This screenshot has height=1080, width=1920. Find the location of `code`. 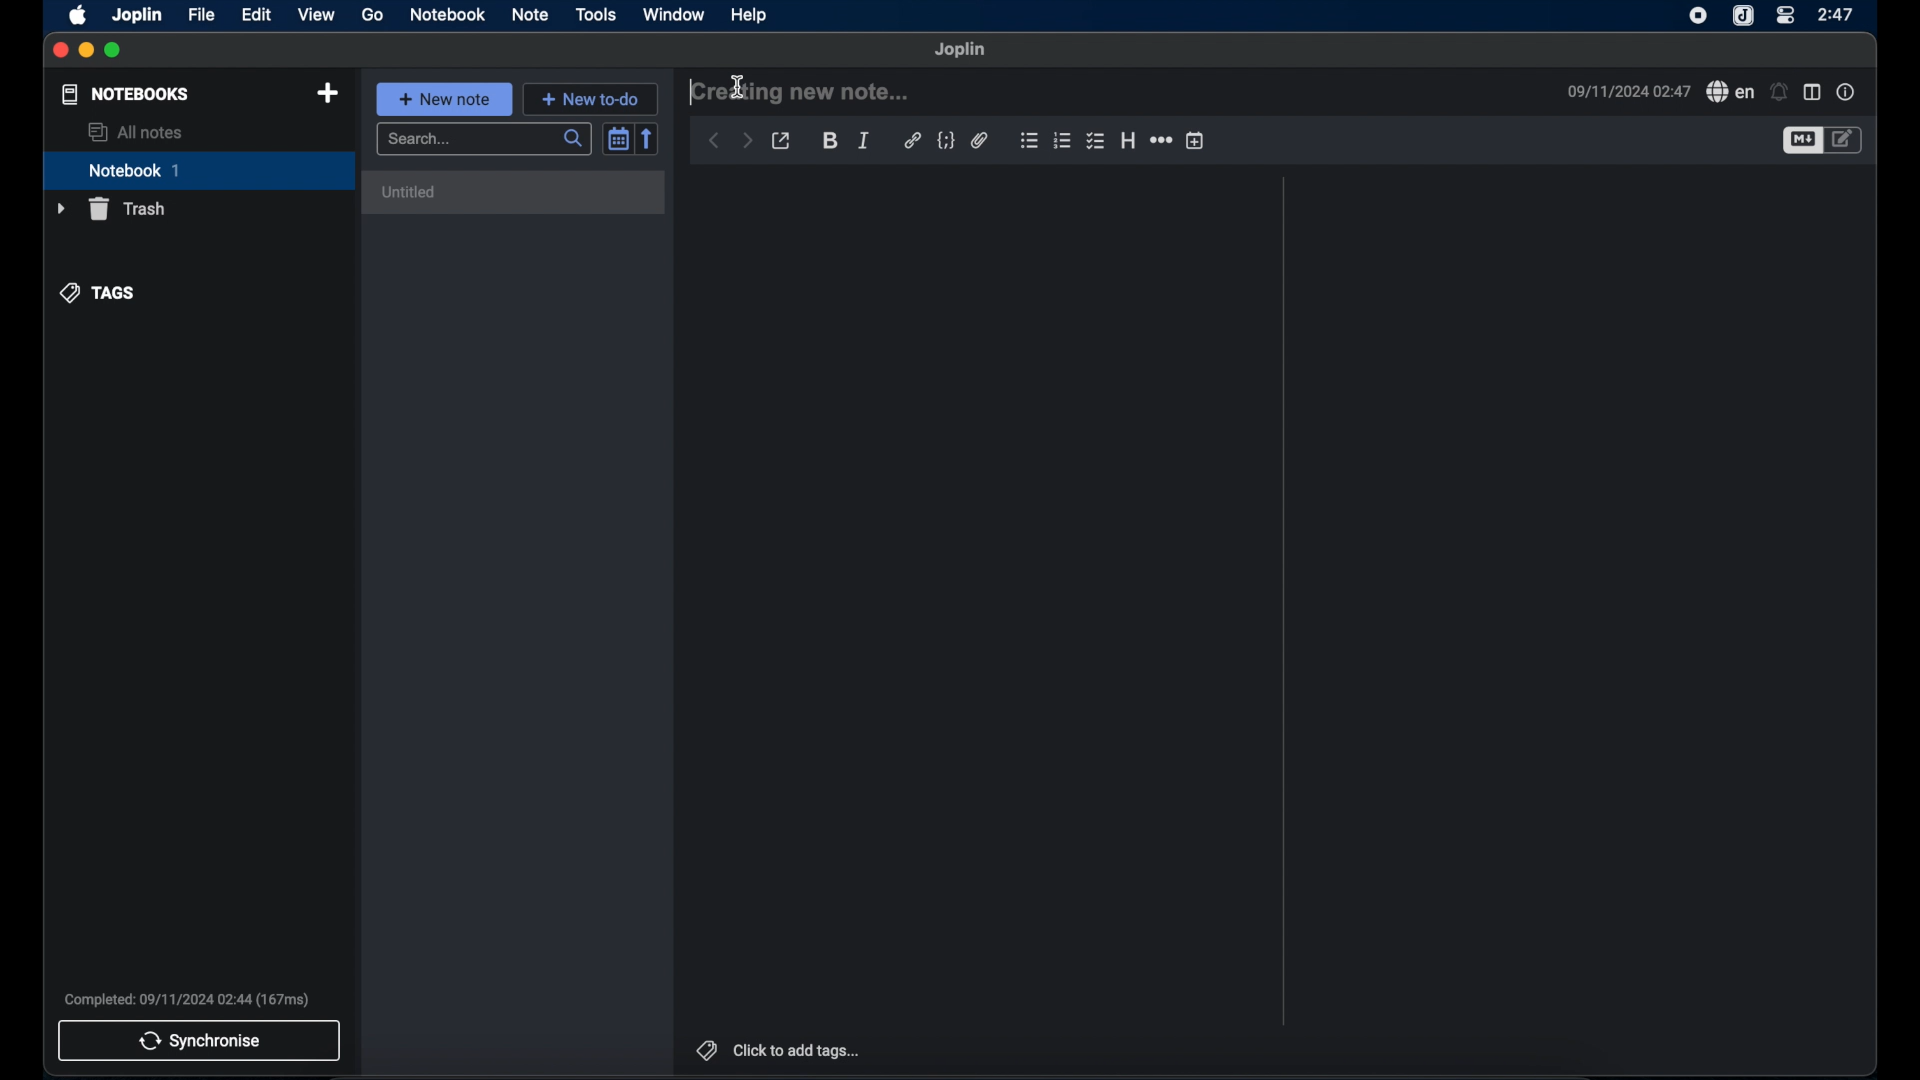

code is located at coordinates (945, 141).